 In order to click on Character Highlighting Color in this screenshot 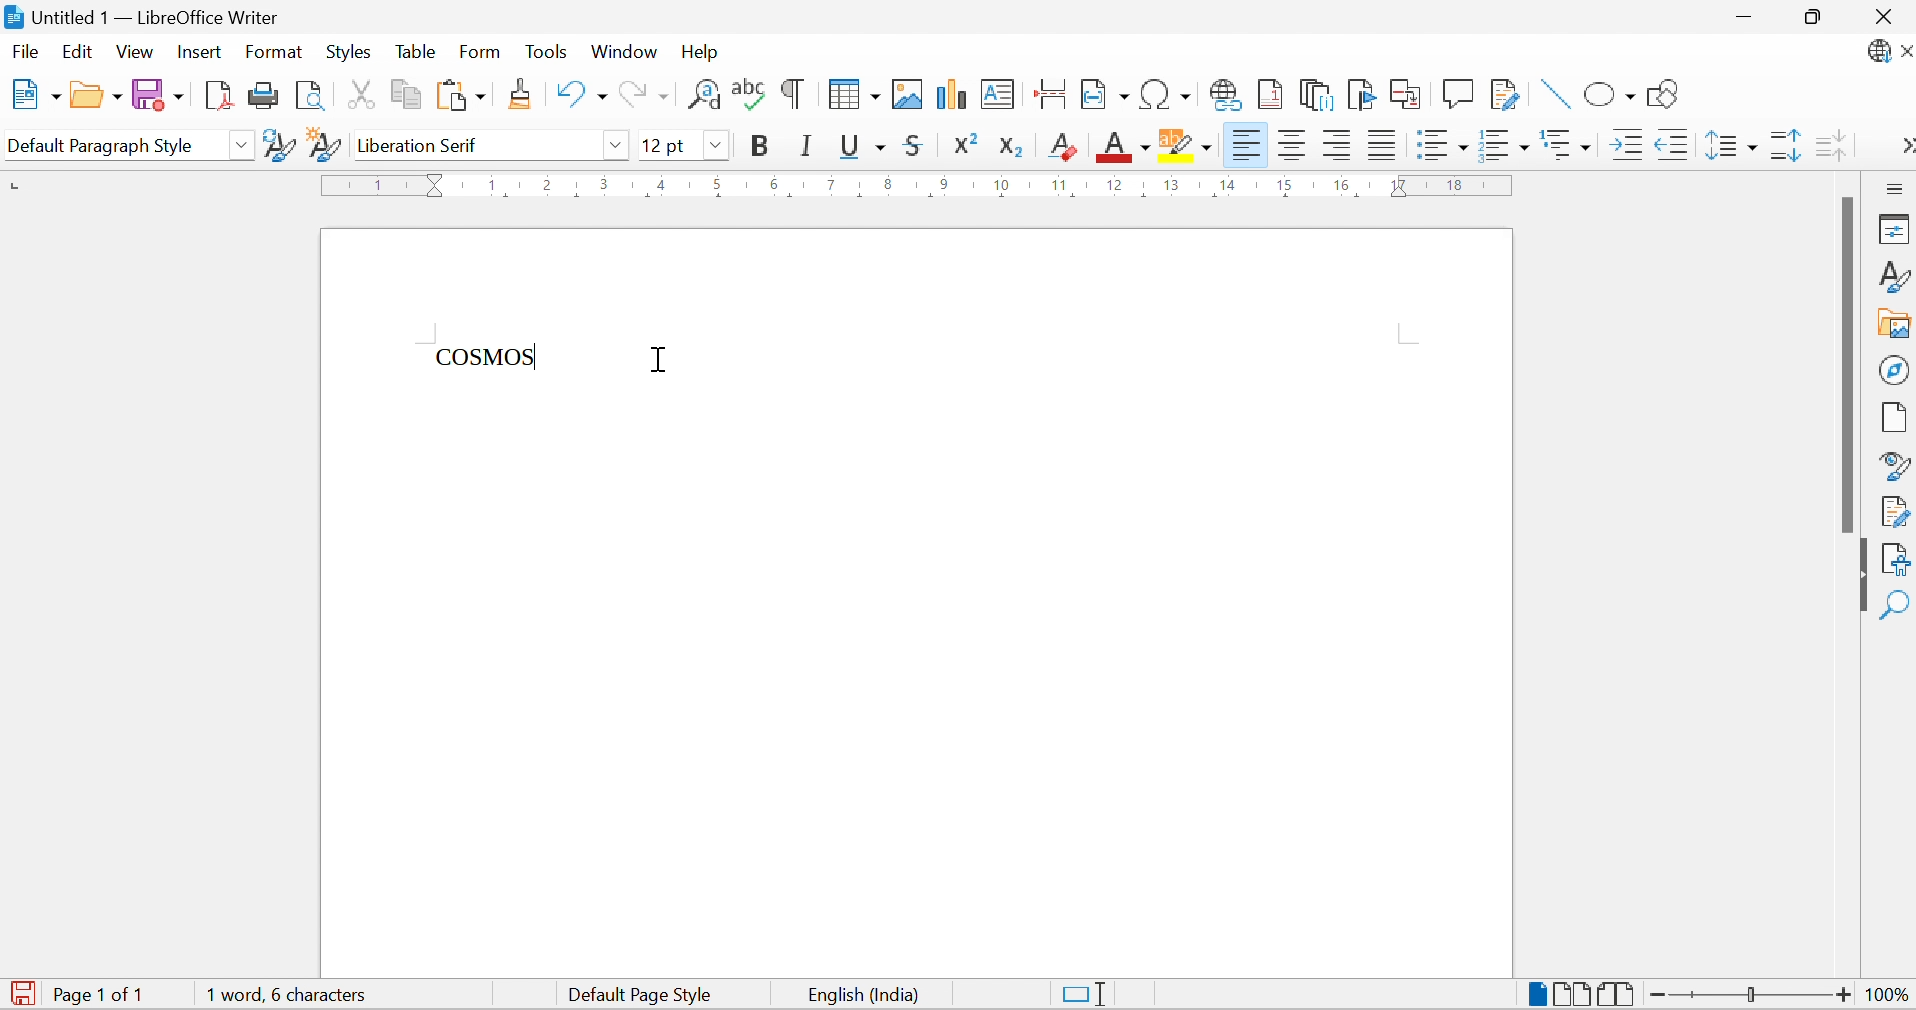, I will do `click(1187, 143)`.